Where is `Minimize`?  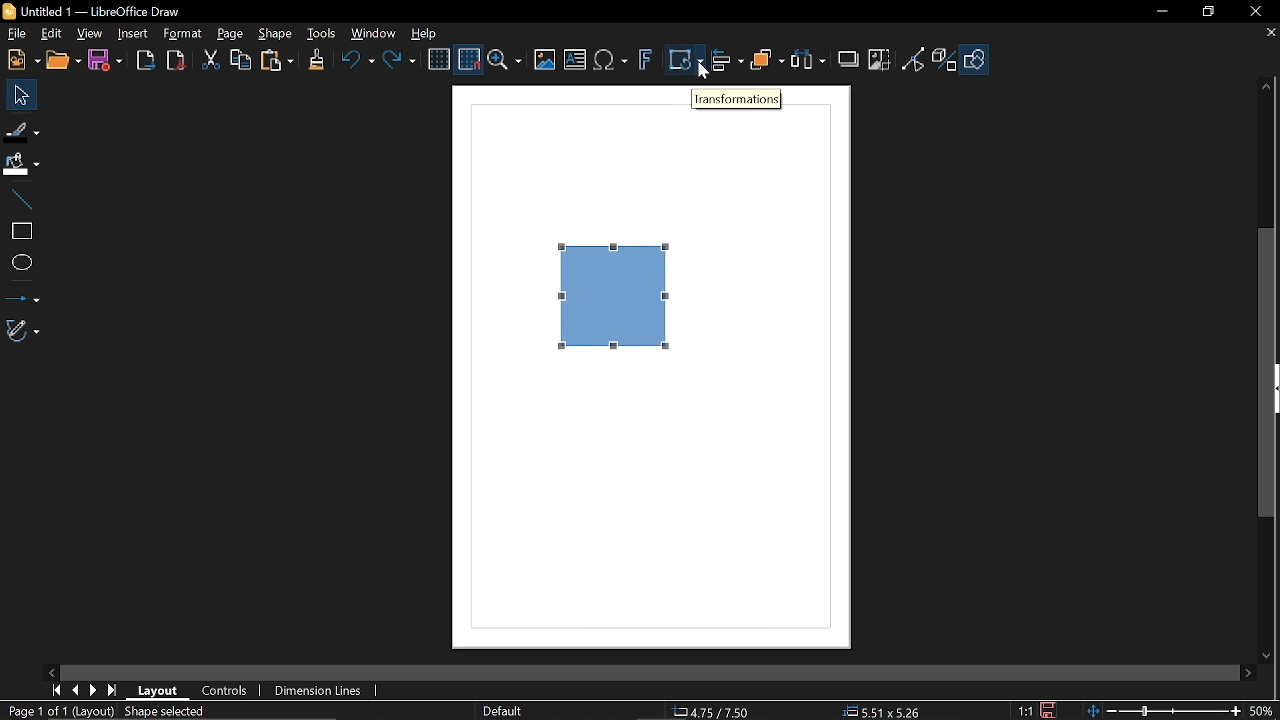
Minimize is located at coordinates (1160, 11).